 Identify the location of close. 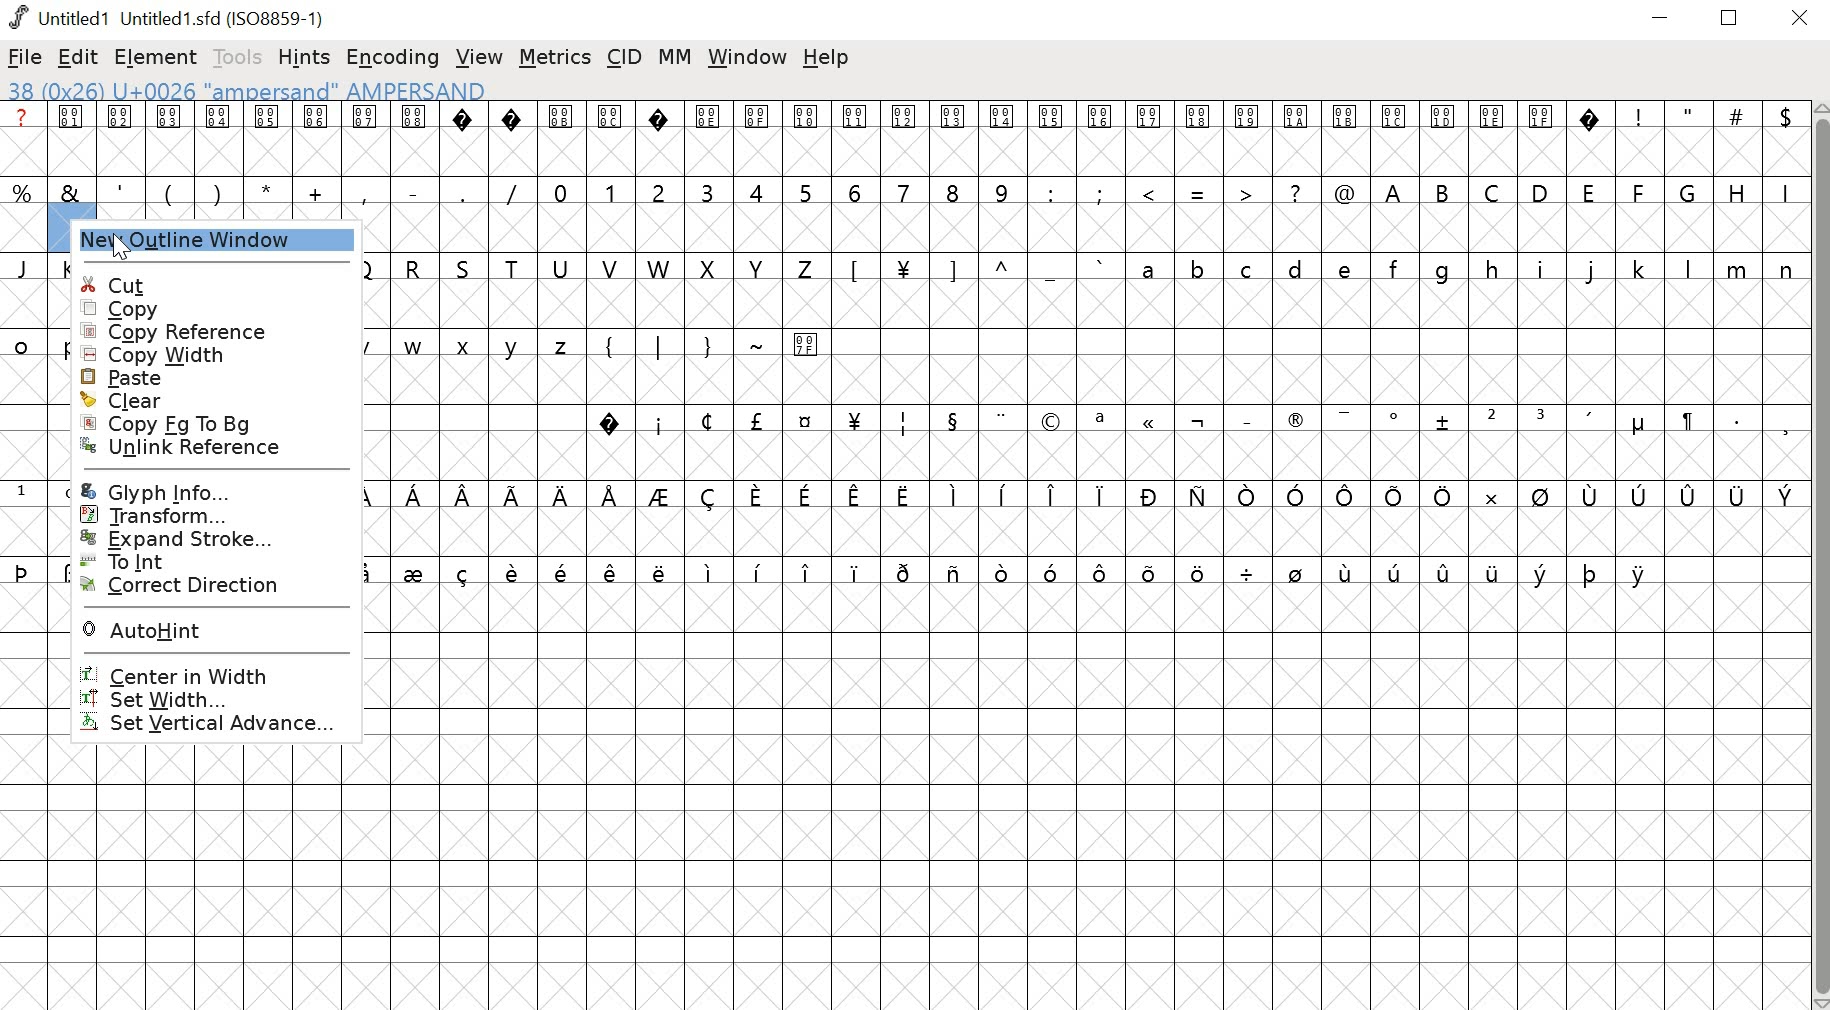
(1803, 19).